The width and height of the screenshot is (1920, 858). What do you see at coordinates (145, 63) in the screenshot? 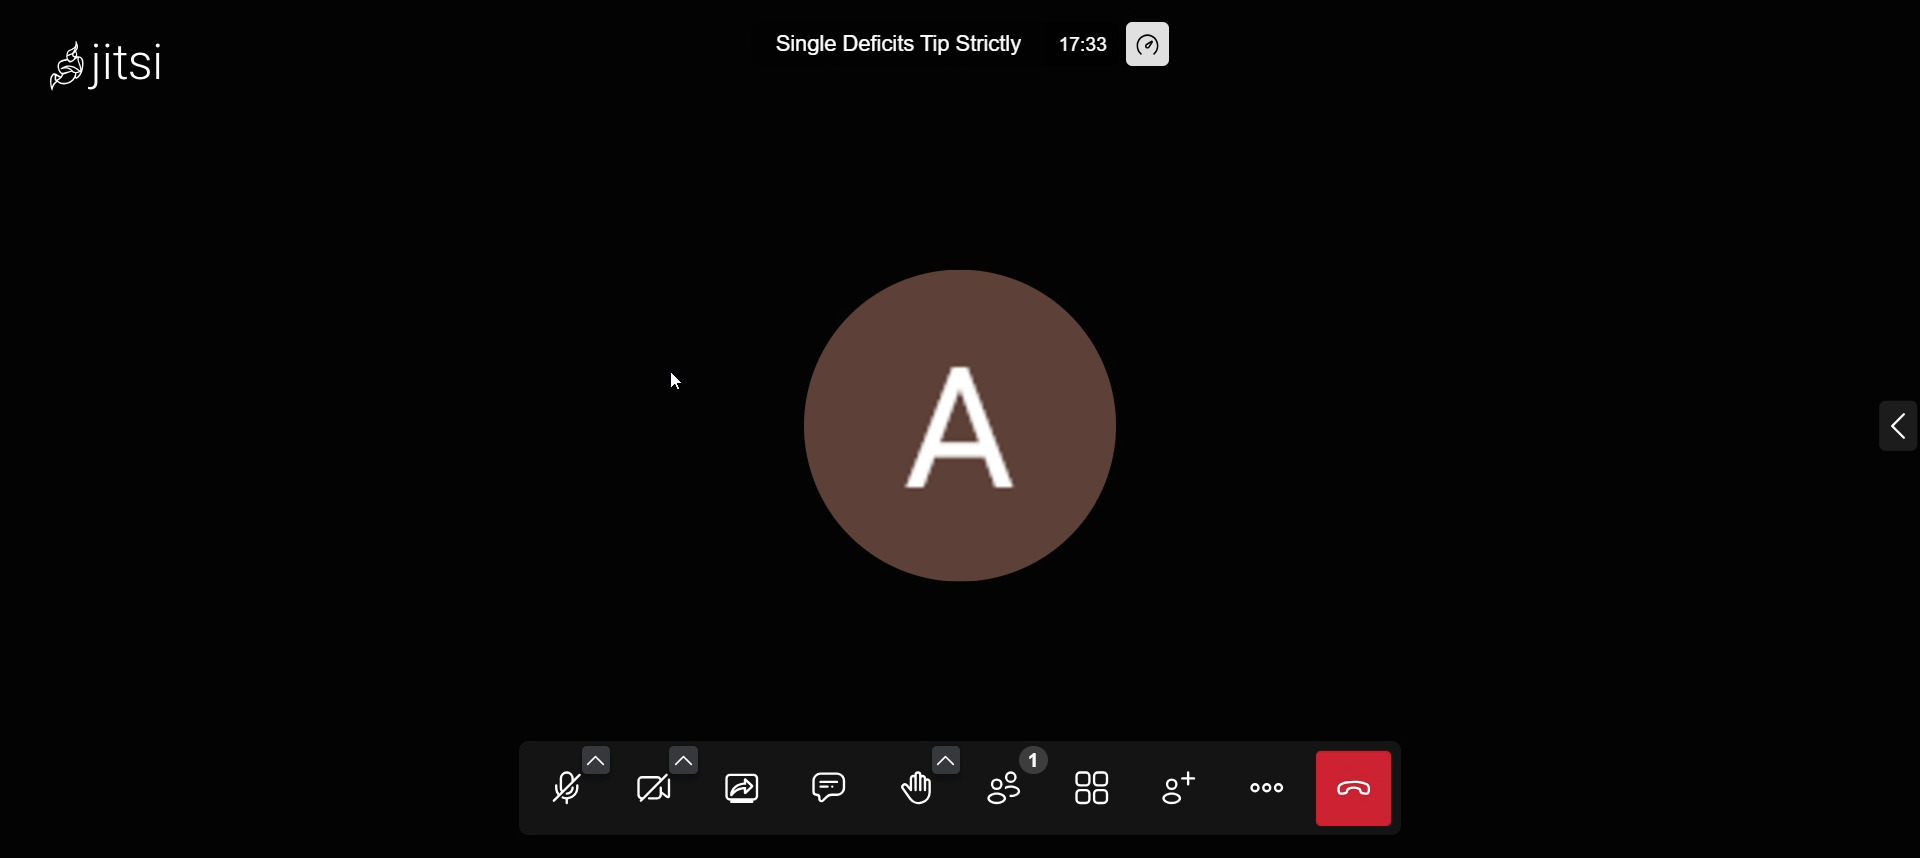
I see `jitsi` at bounding box center [145, 63].